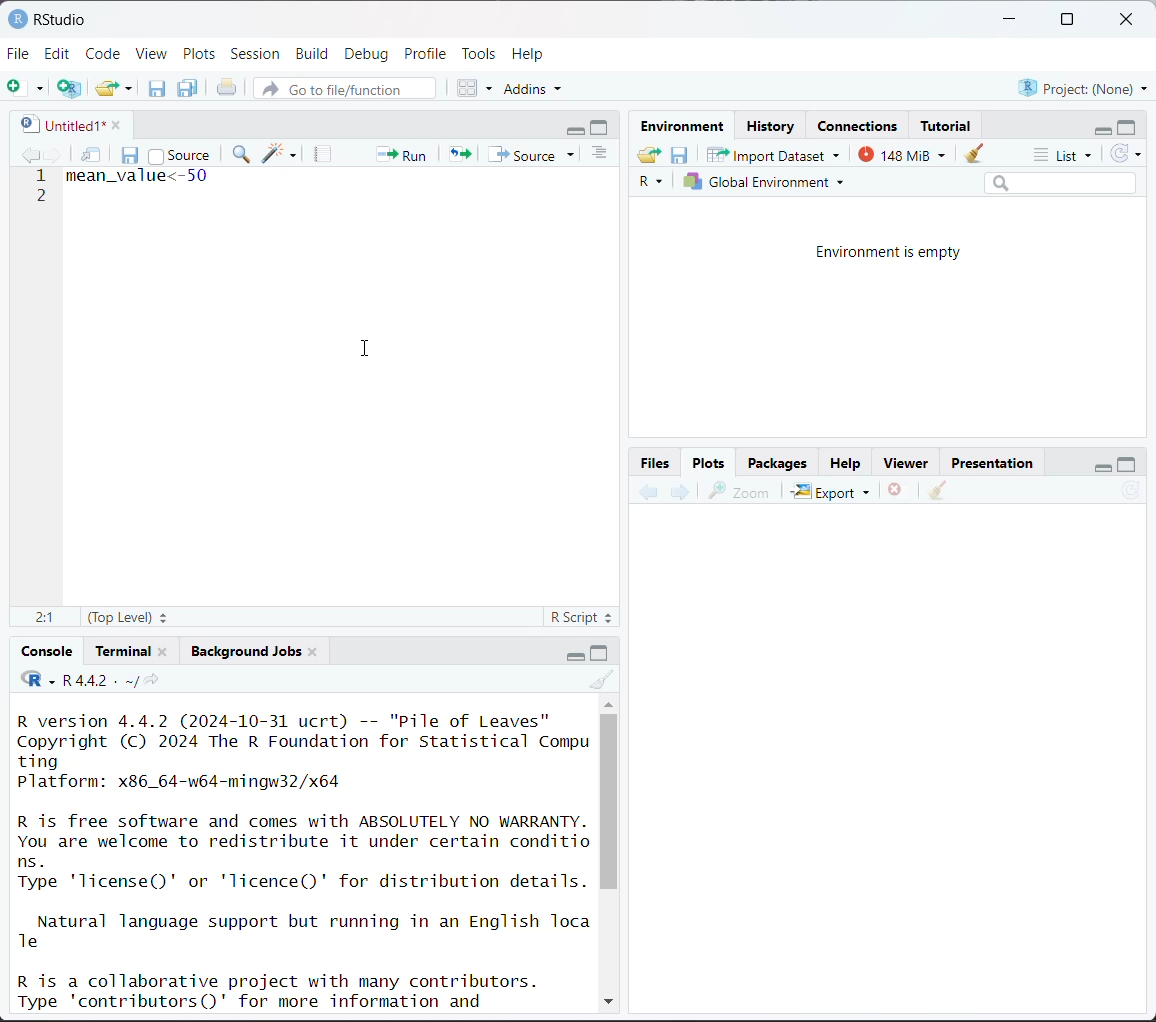 The image size is (1156, 1022). What do you see at coordinates (189, 88) in the screenshot?
I see `save all open documents` at bounding box center [189, 88].